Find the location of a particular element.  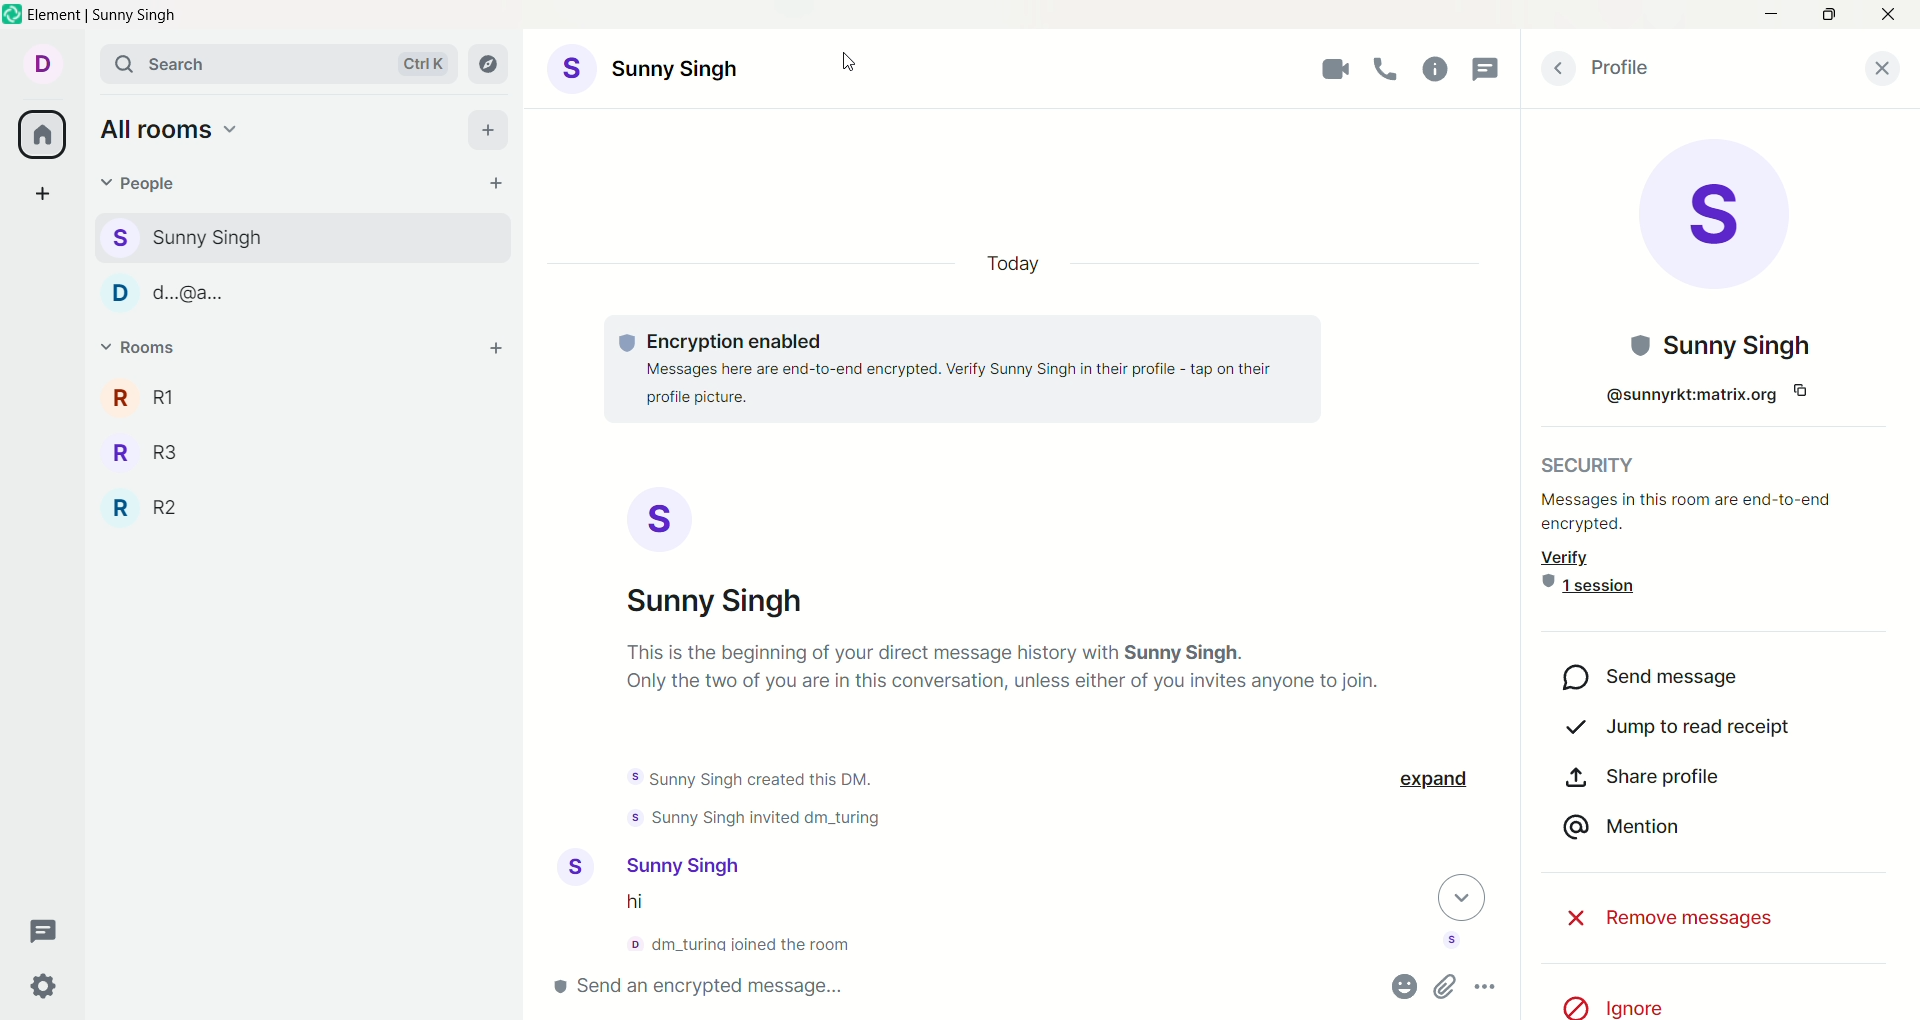

rooms is located at coordinates (142, 350).